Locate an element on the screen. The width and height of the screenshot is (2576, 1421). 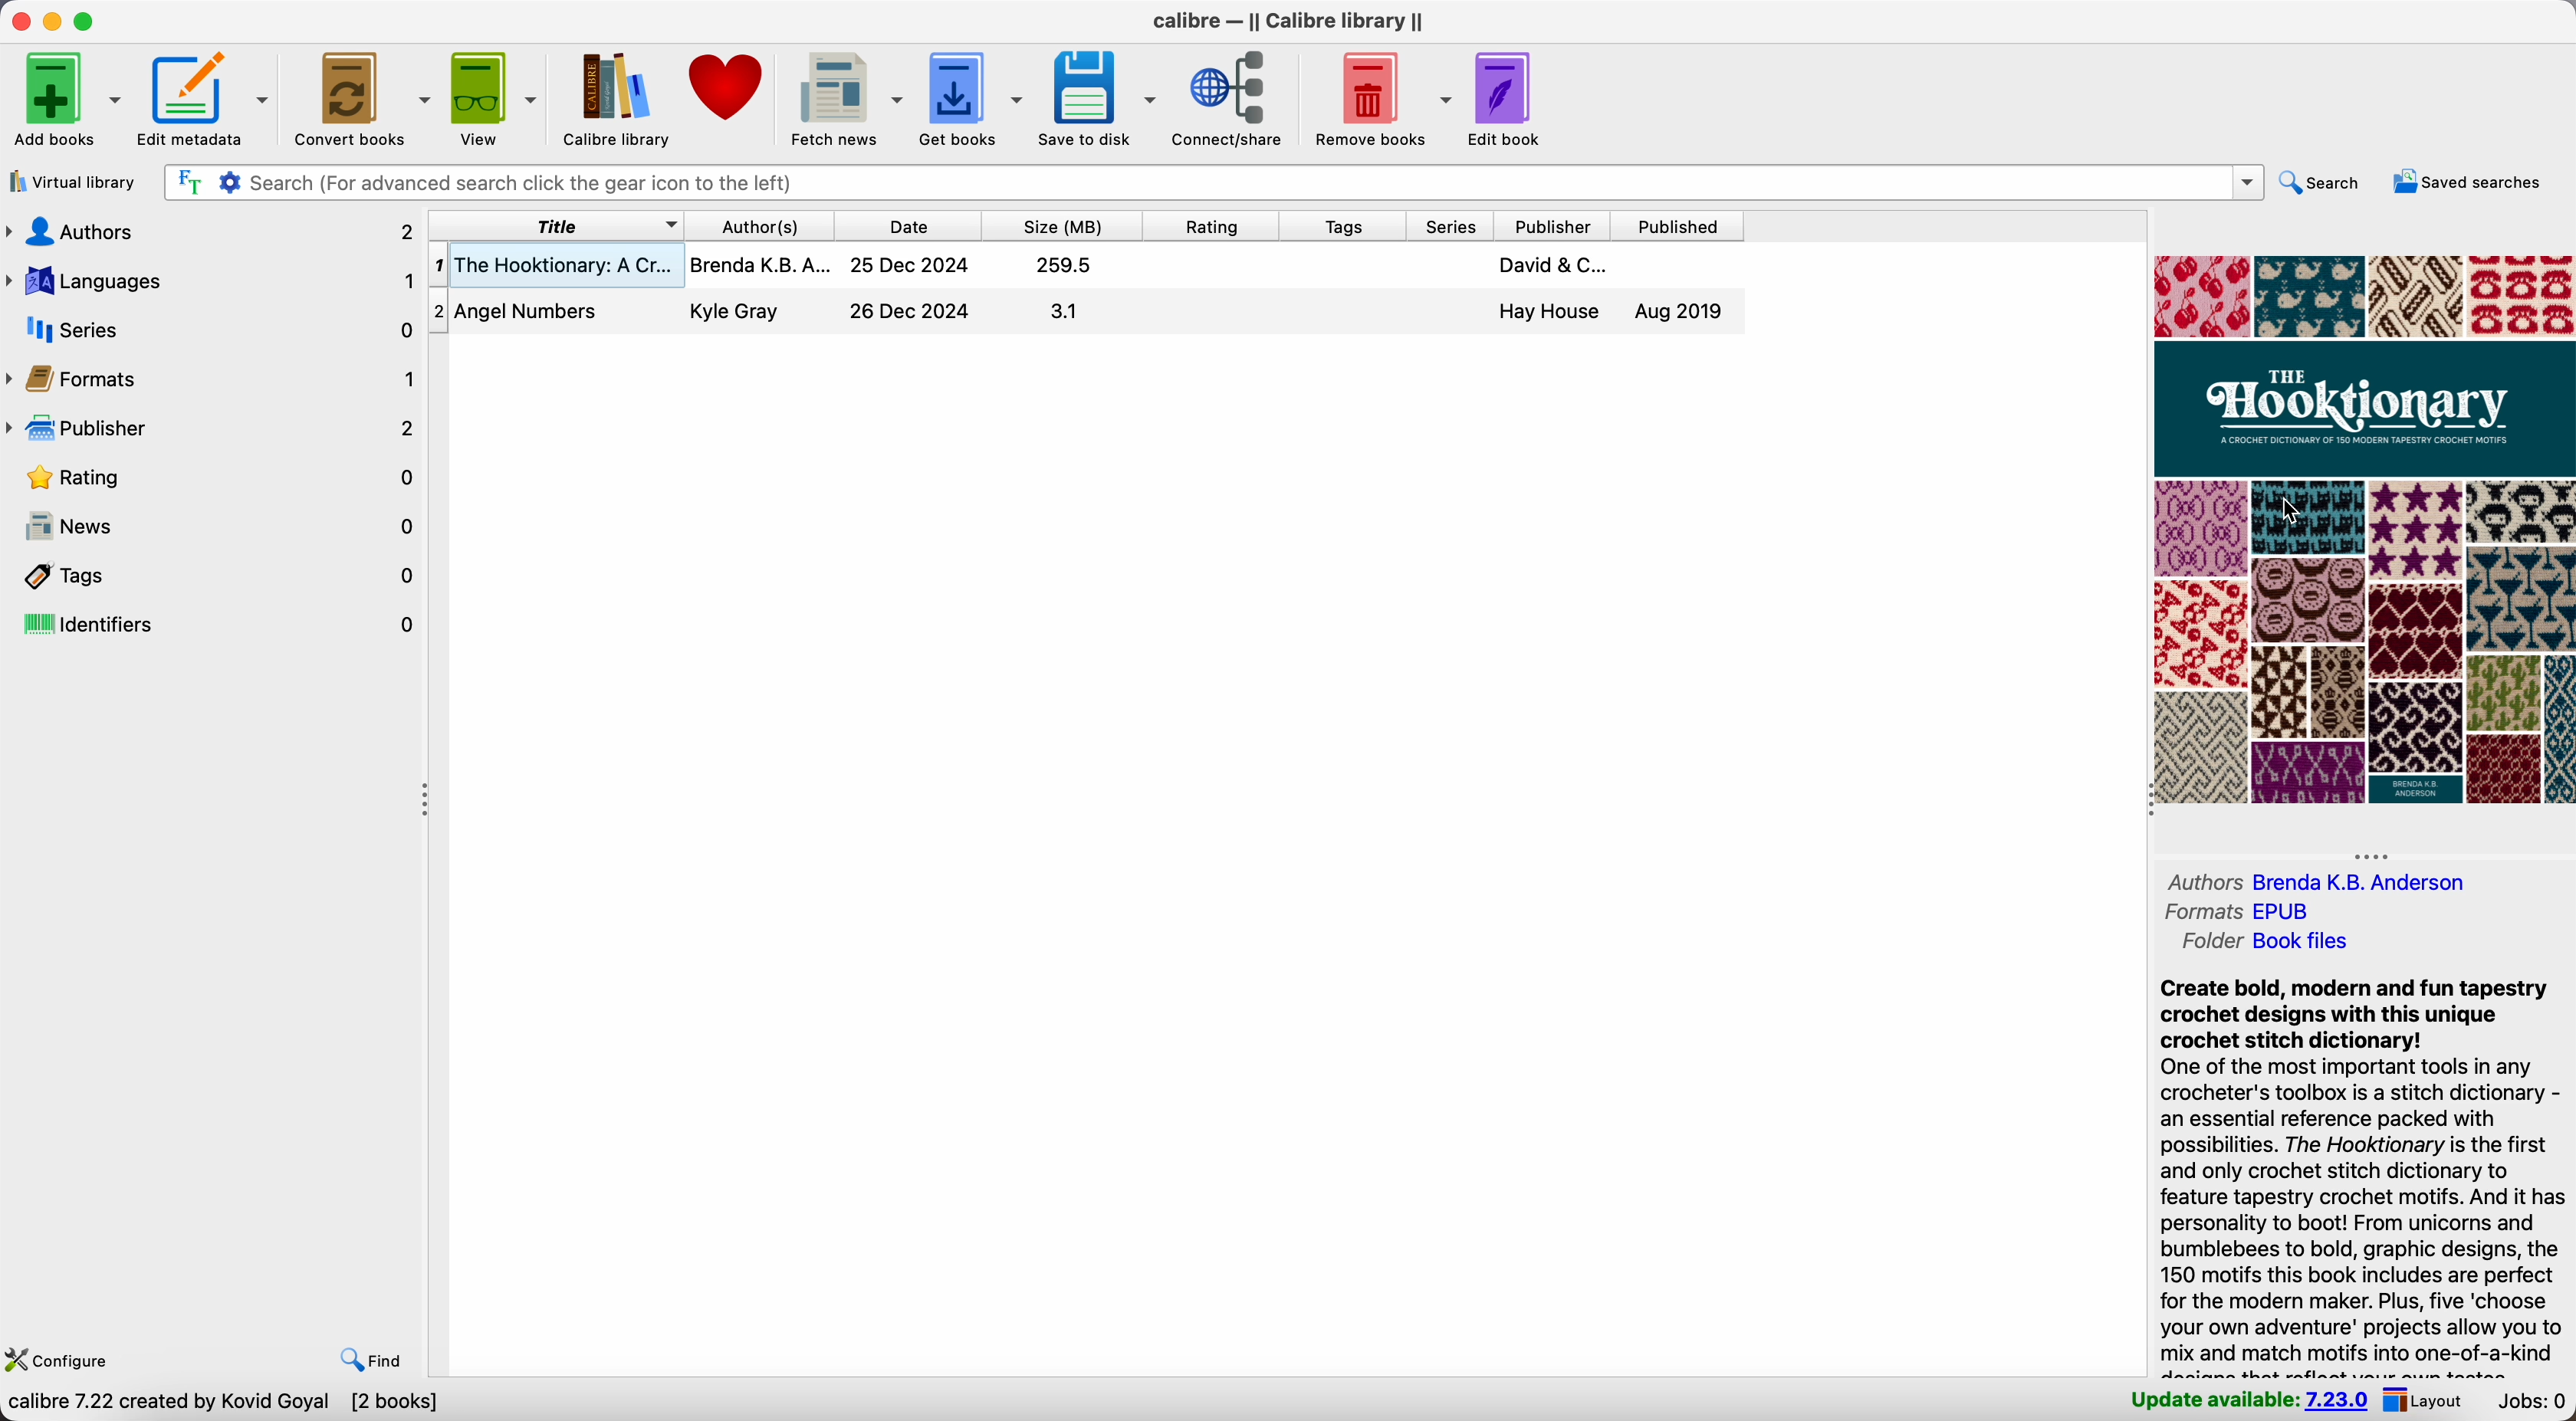
edit metadata is located at coordinates (206, 101).